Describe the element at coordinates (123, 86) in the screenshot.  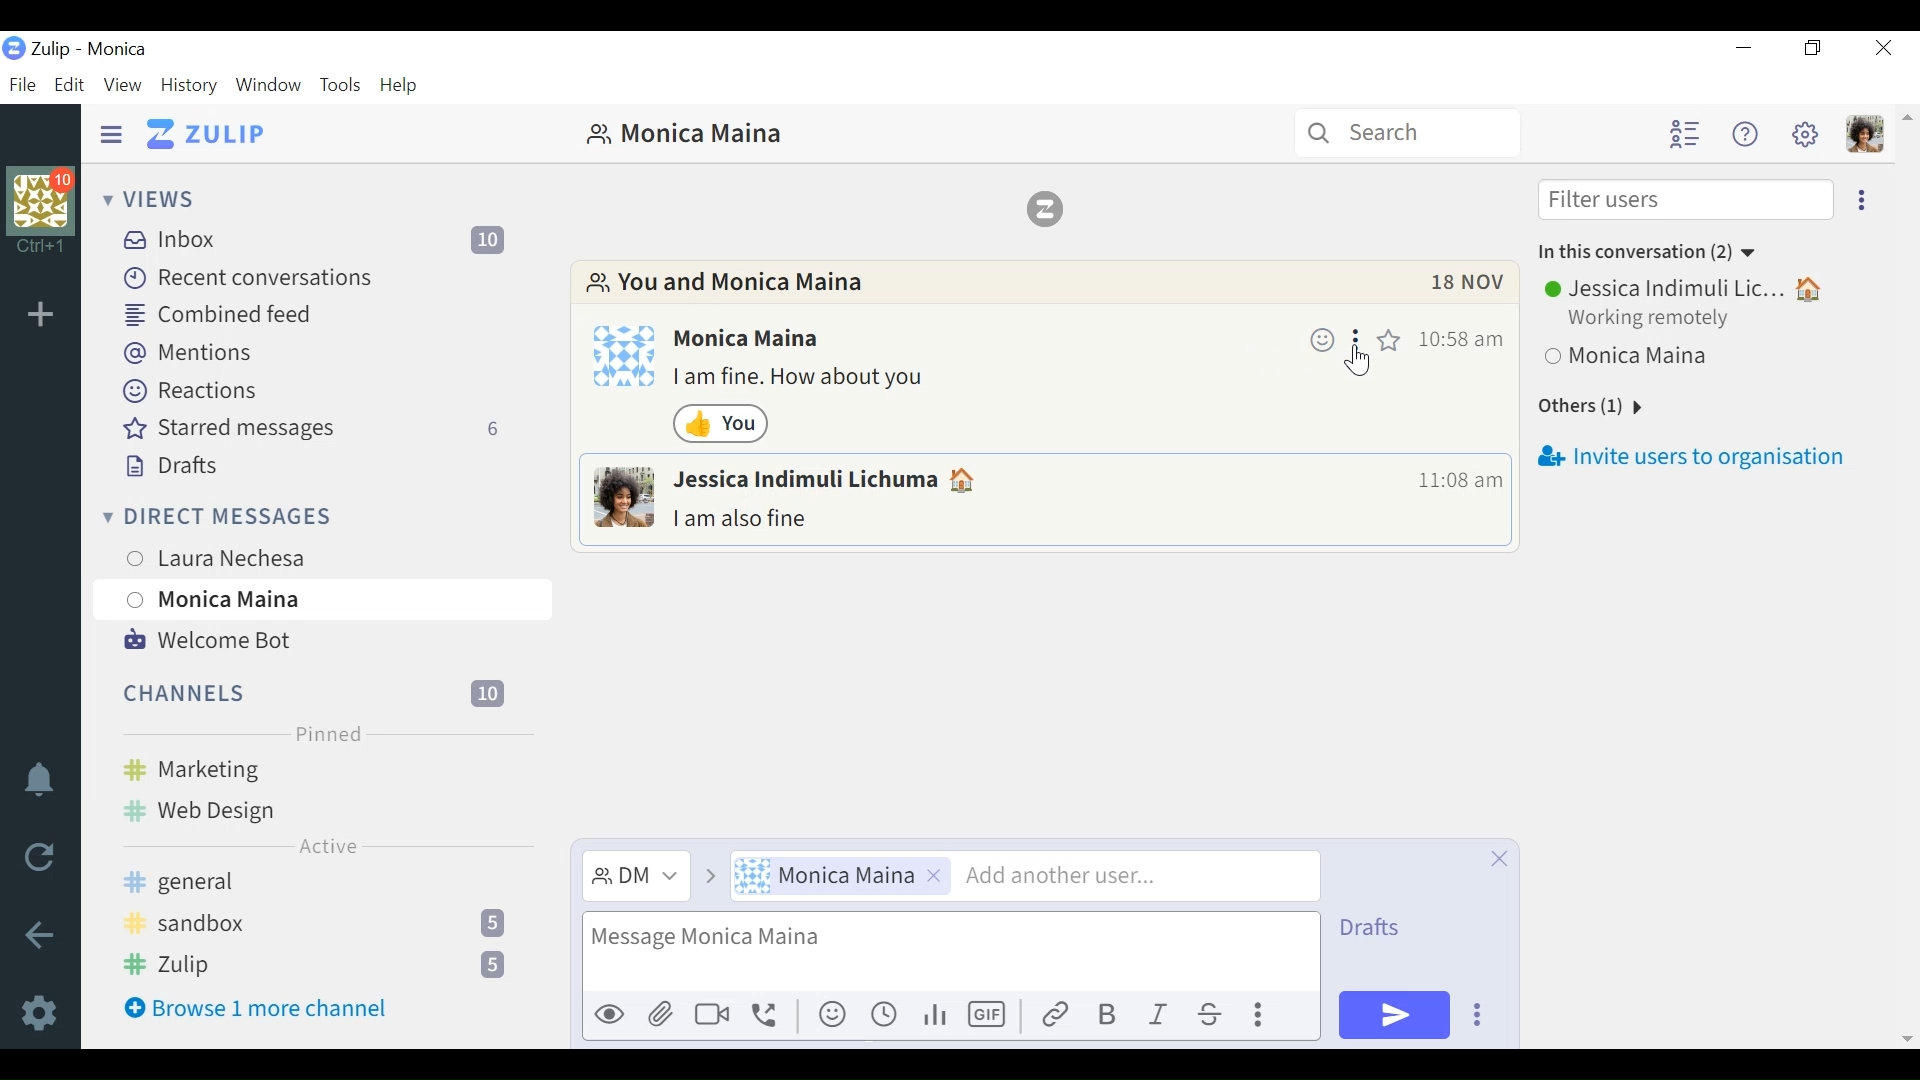
I see `View` at that location.